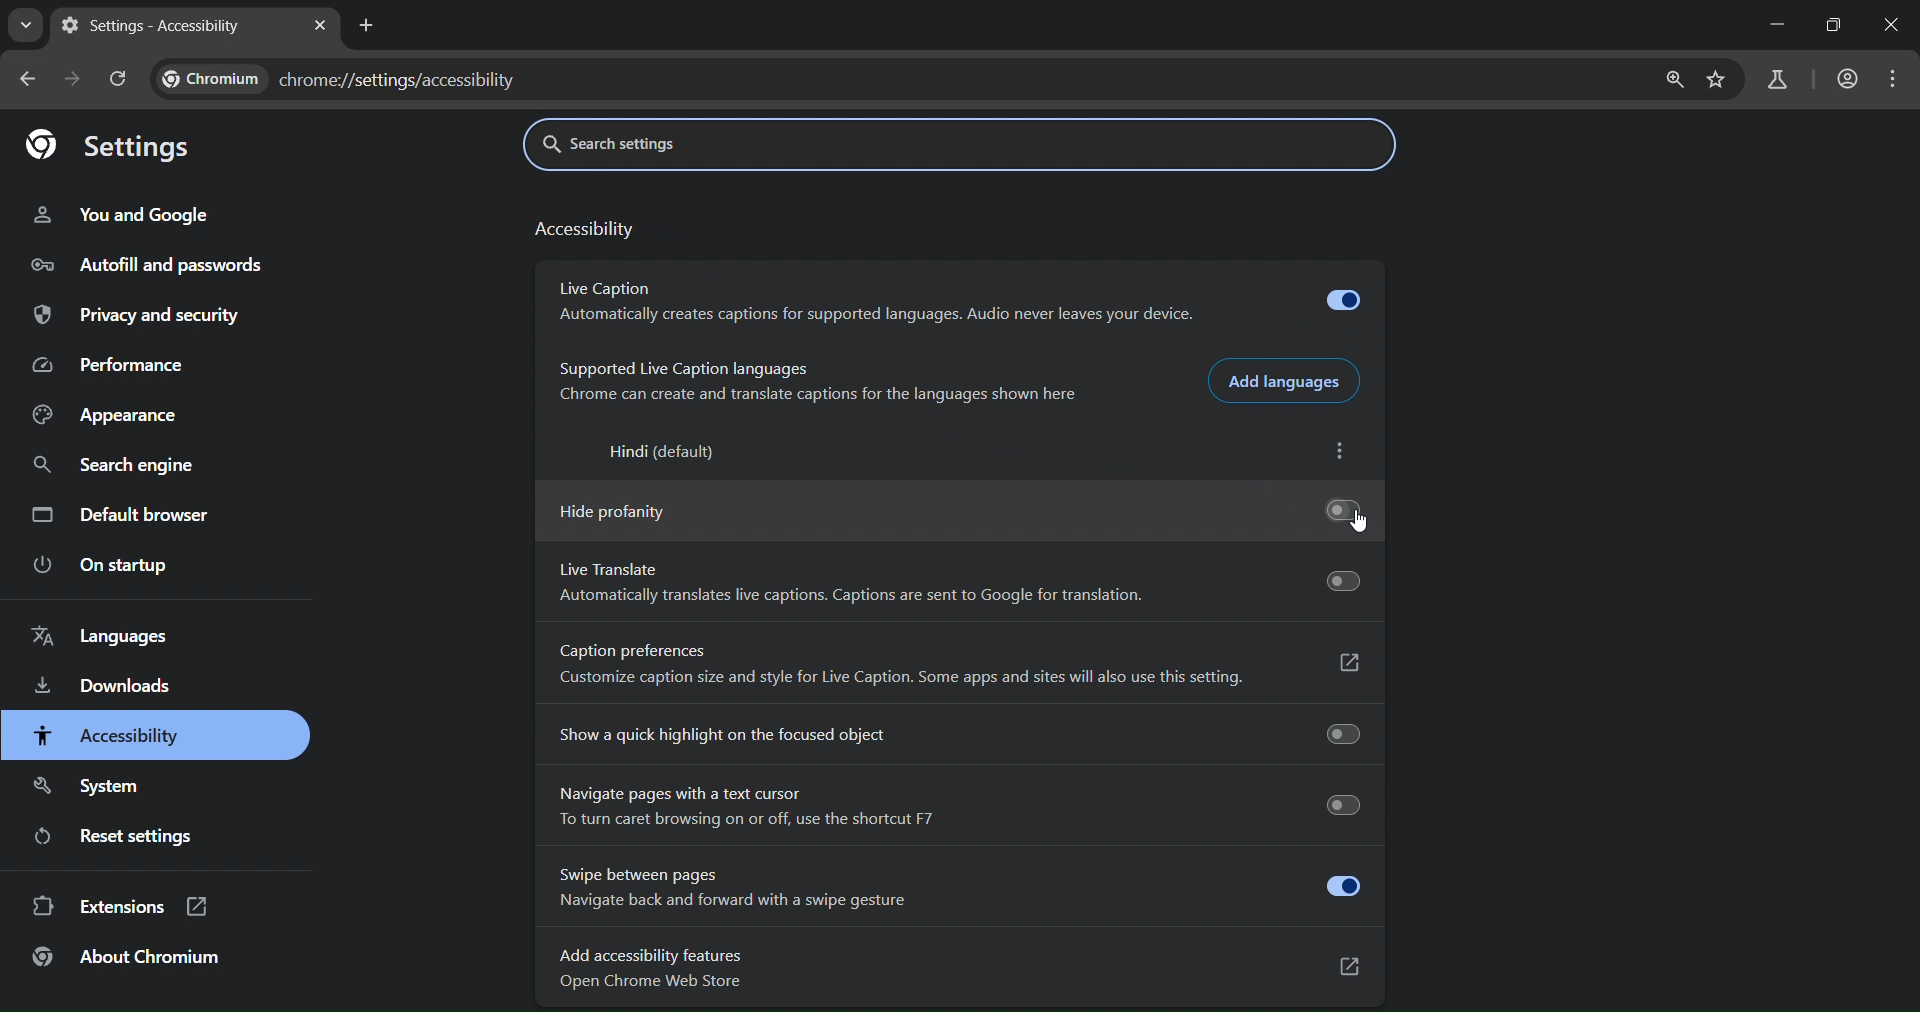 This screenshot has height=1012, width=1920. What do you see at coordinates (1289, 380) in the screenshot?
I see `add languages` at bounding box center [1289, 380].